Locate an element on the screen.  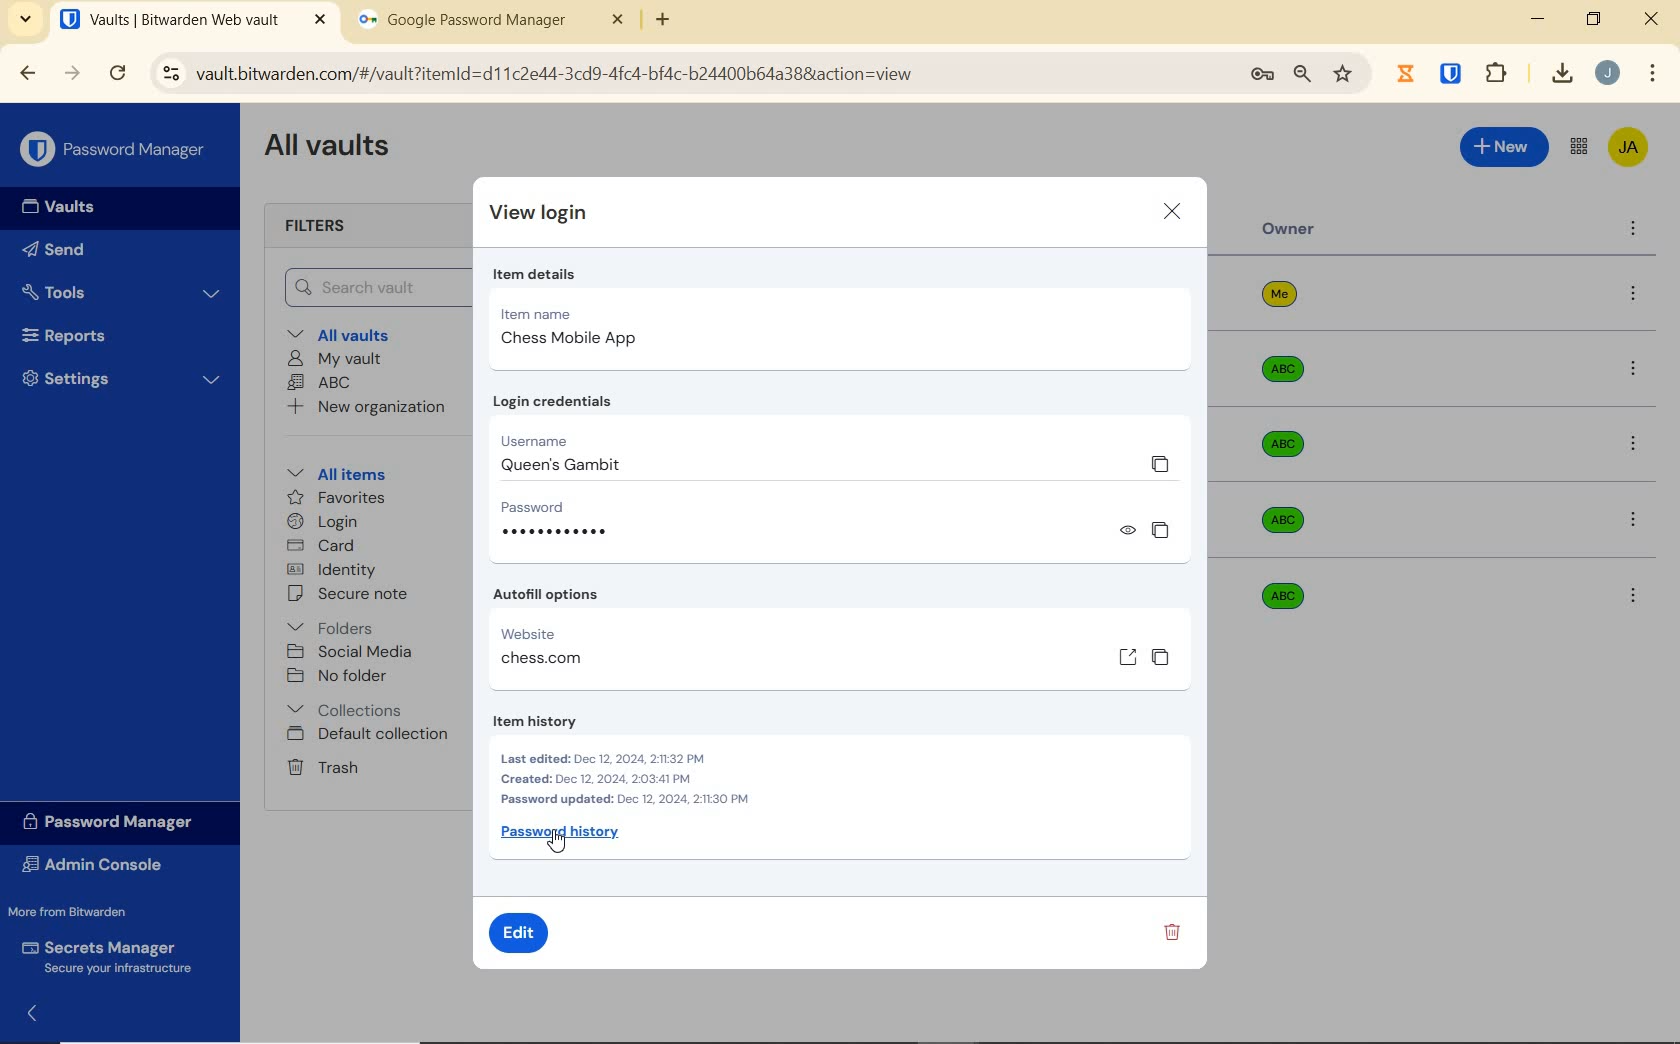
Admin Console is located at coordinates (104, 867).